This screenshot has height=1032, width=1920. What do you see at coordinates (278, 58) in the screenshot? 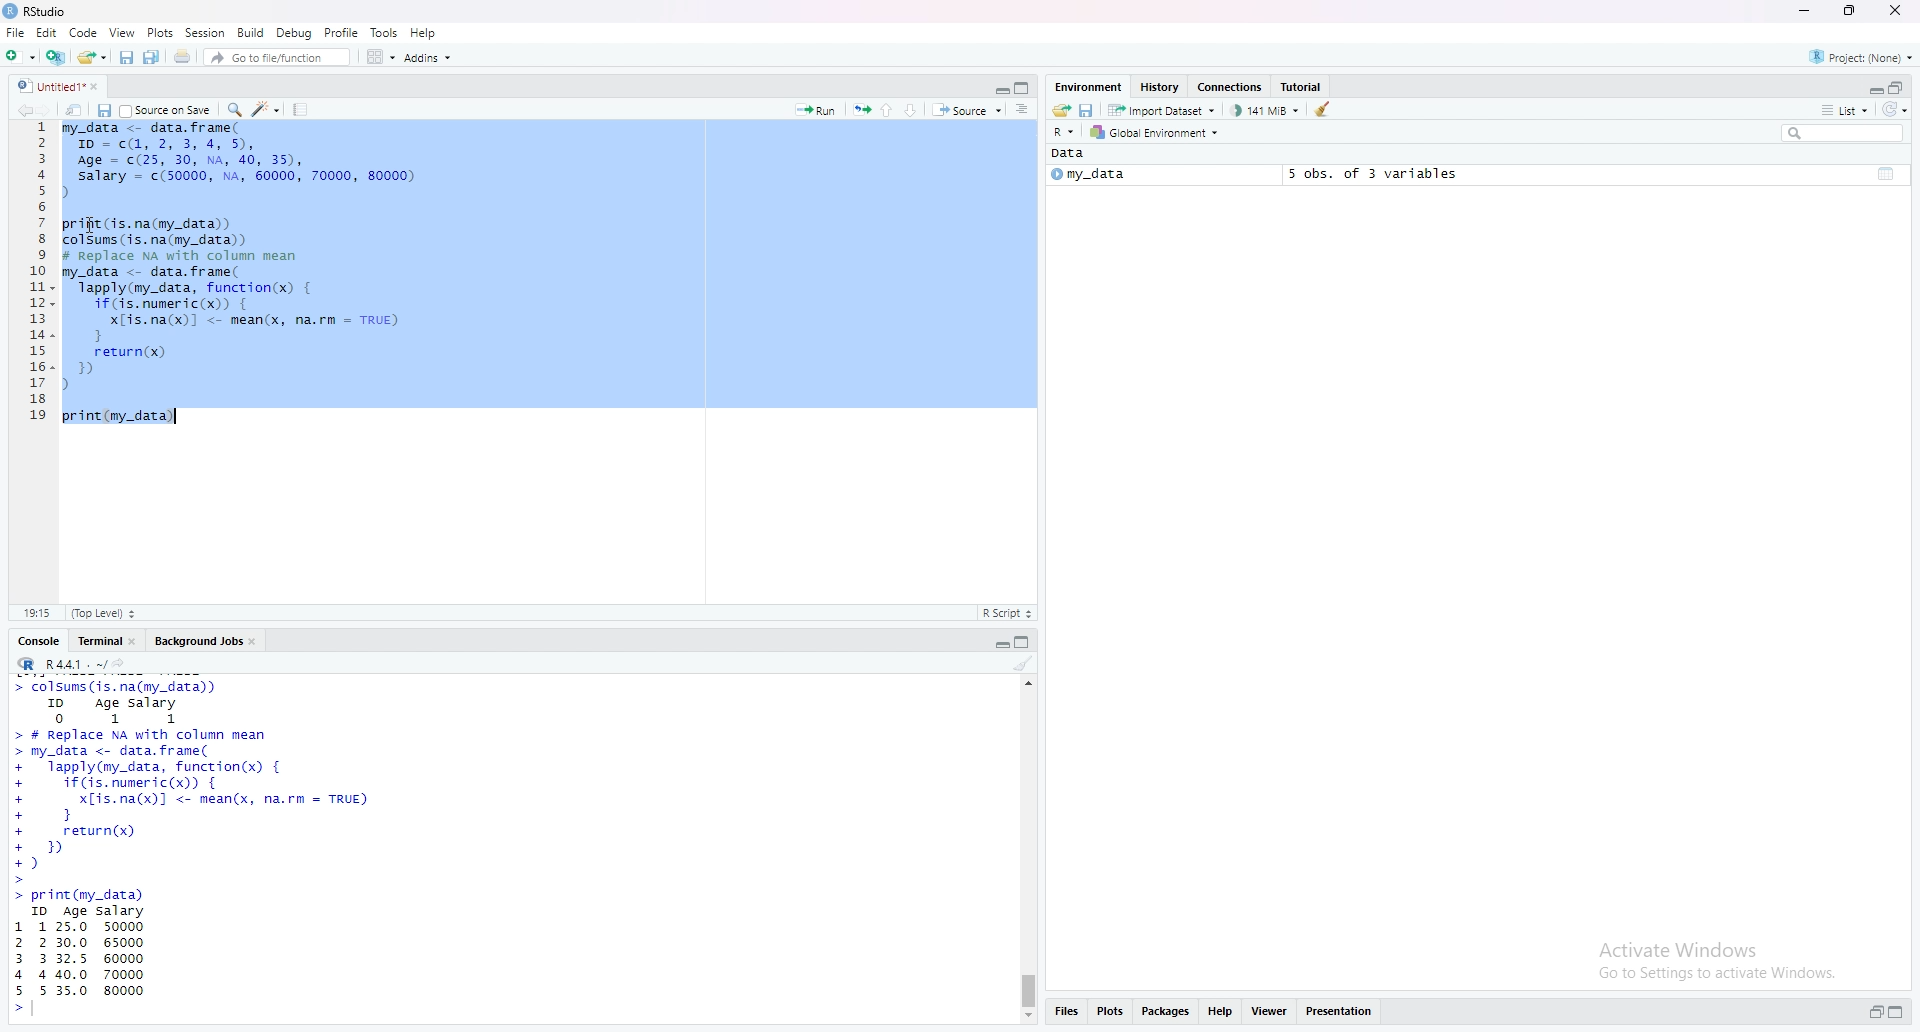
I see `Go to file/function` at bounding box center [278, 58].